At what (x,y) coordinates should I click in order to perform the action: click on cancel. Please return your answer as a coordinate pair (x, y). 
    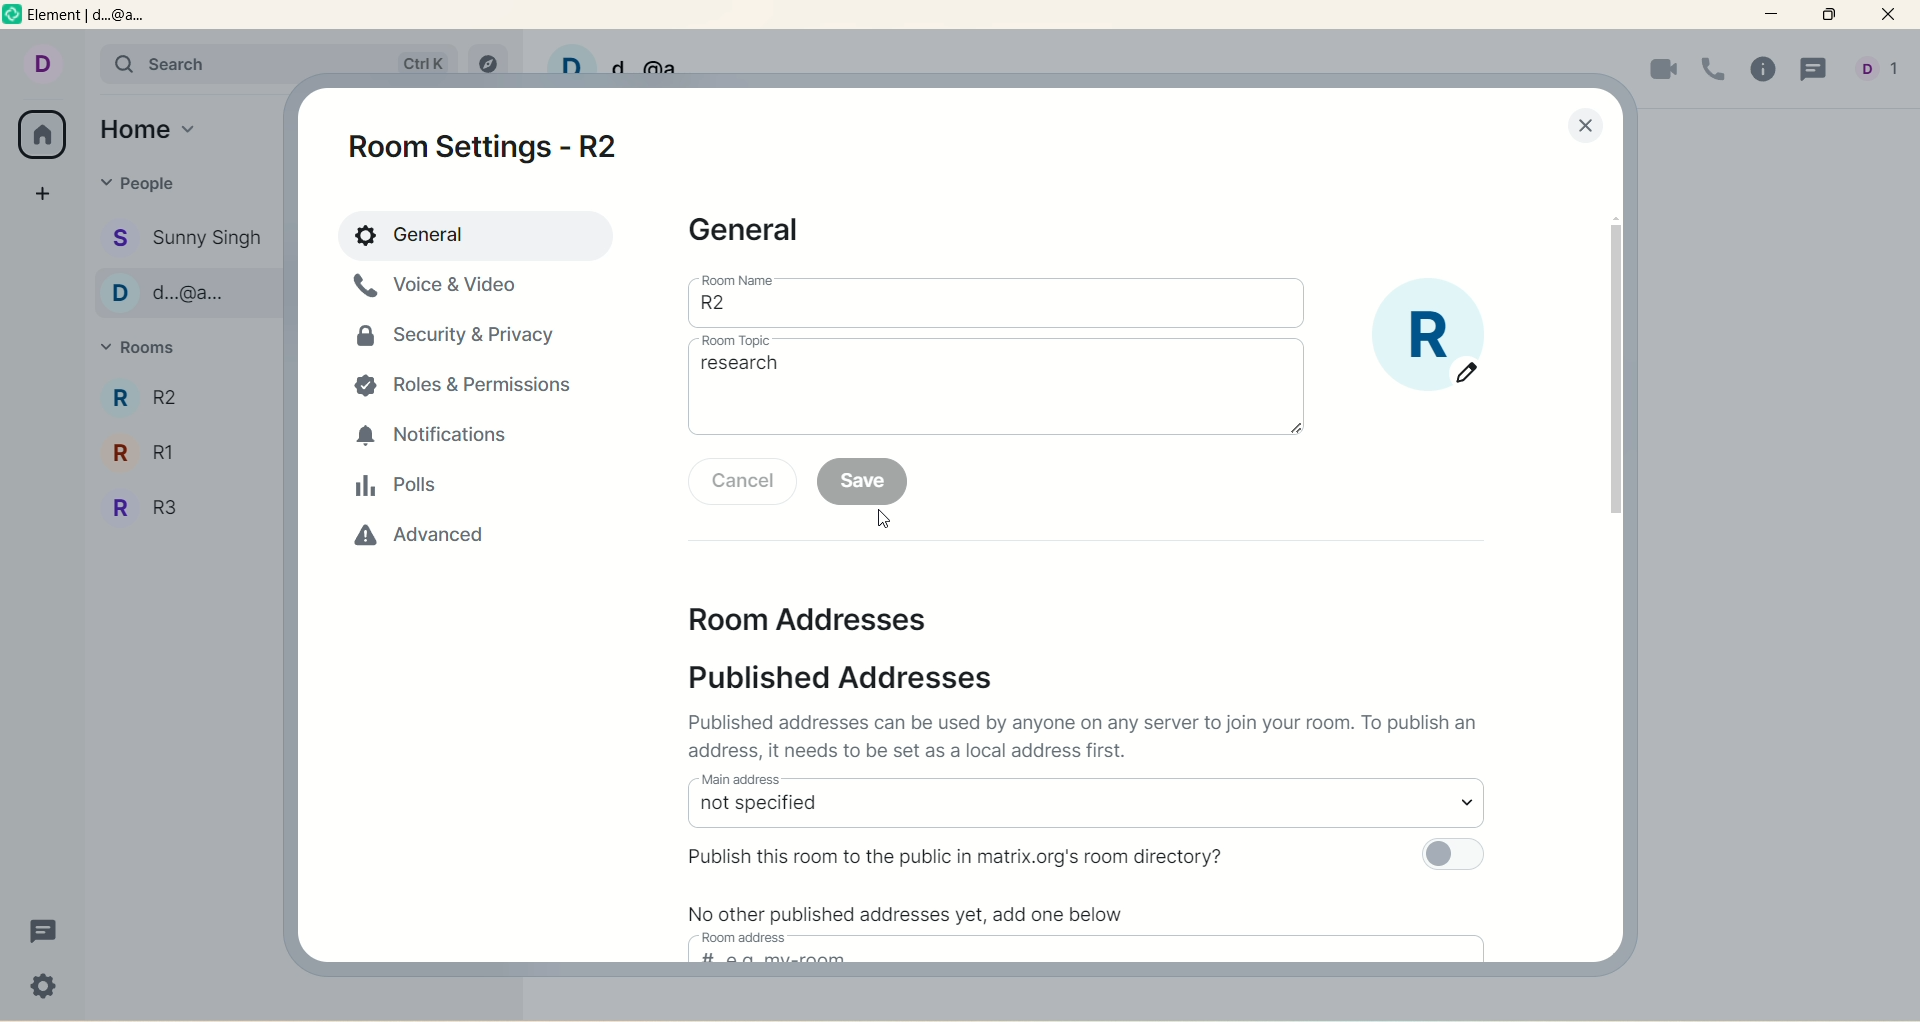
    Looking at the image, I should click on (743, 481).